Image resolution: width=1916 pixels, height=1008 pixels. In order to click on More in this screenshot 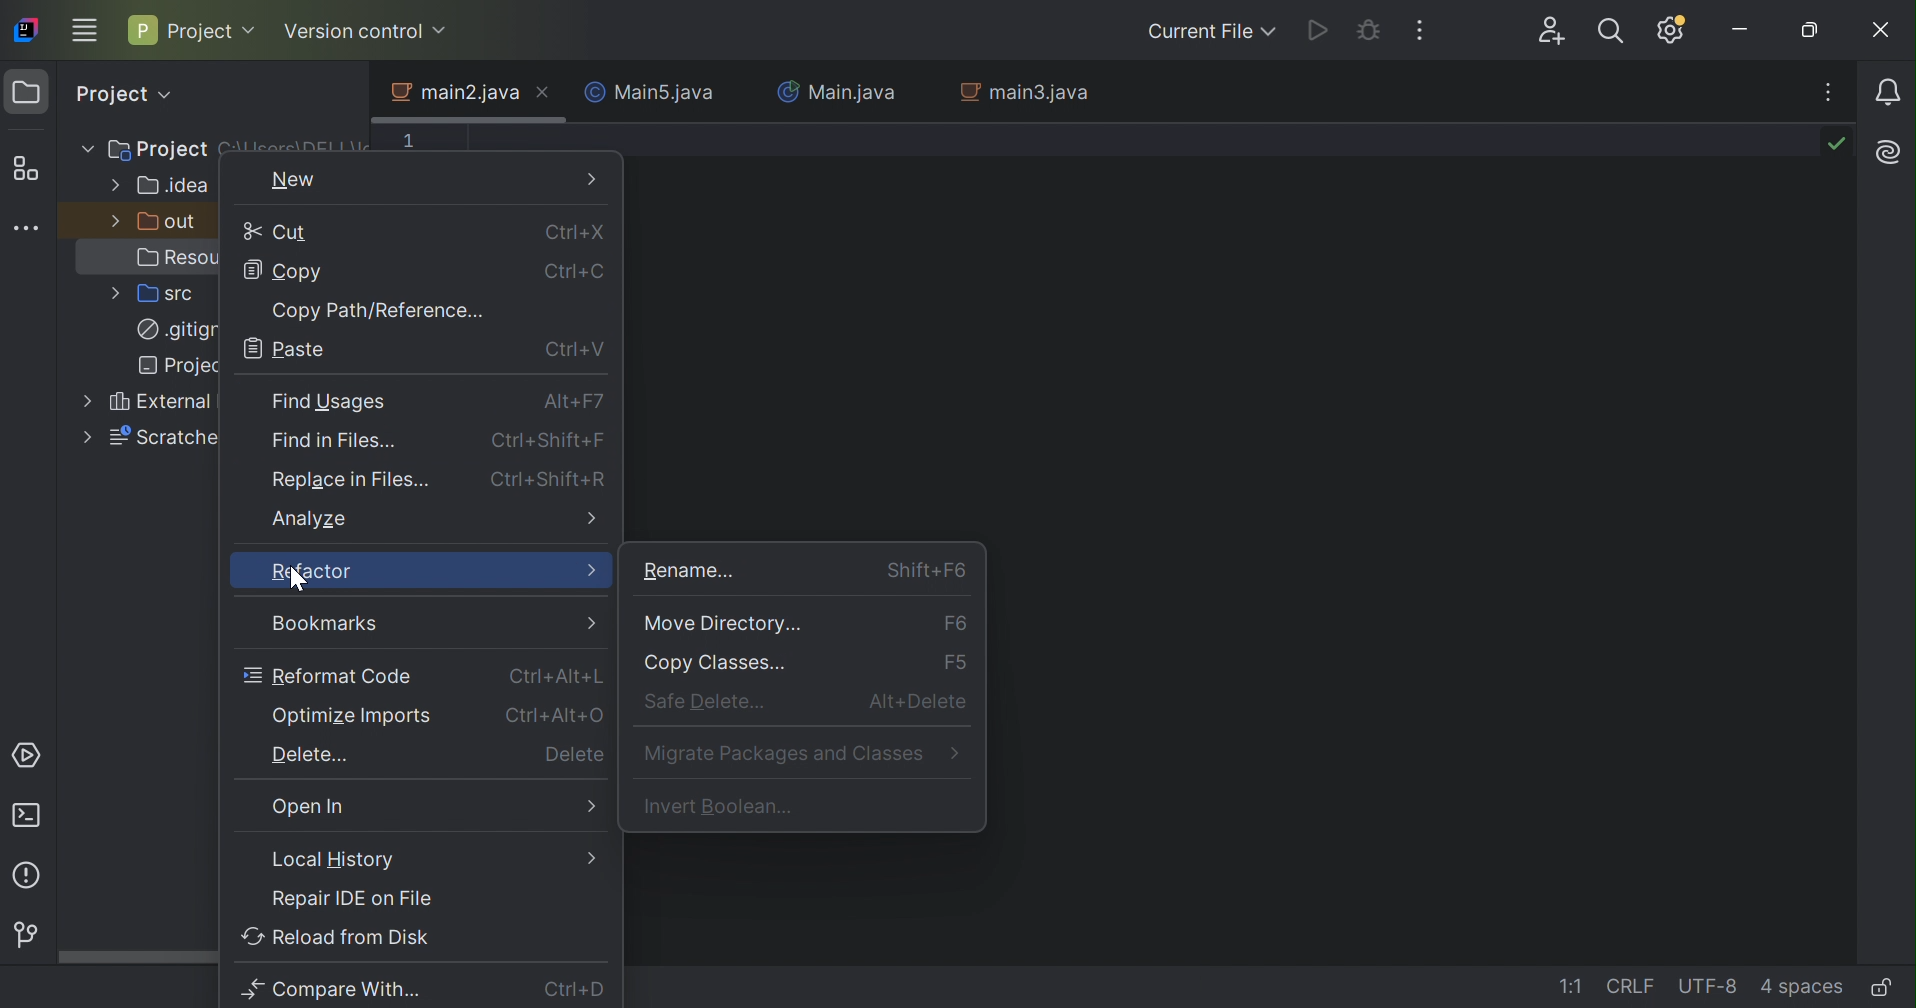, I will do `click(588, 623)`.